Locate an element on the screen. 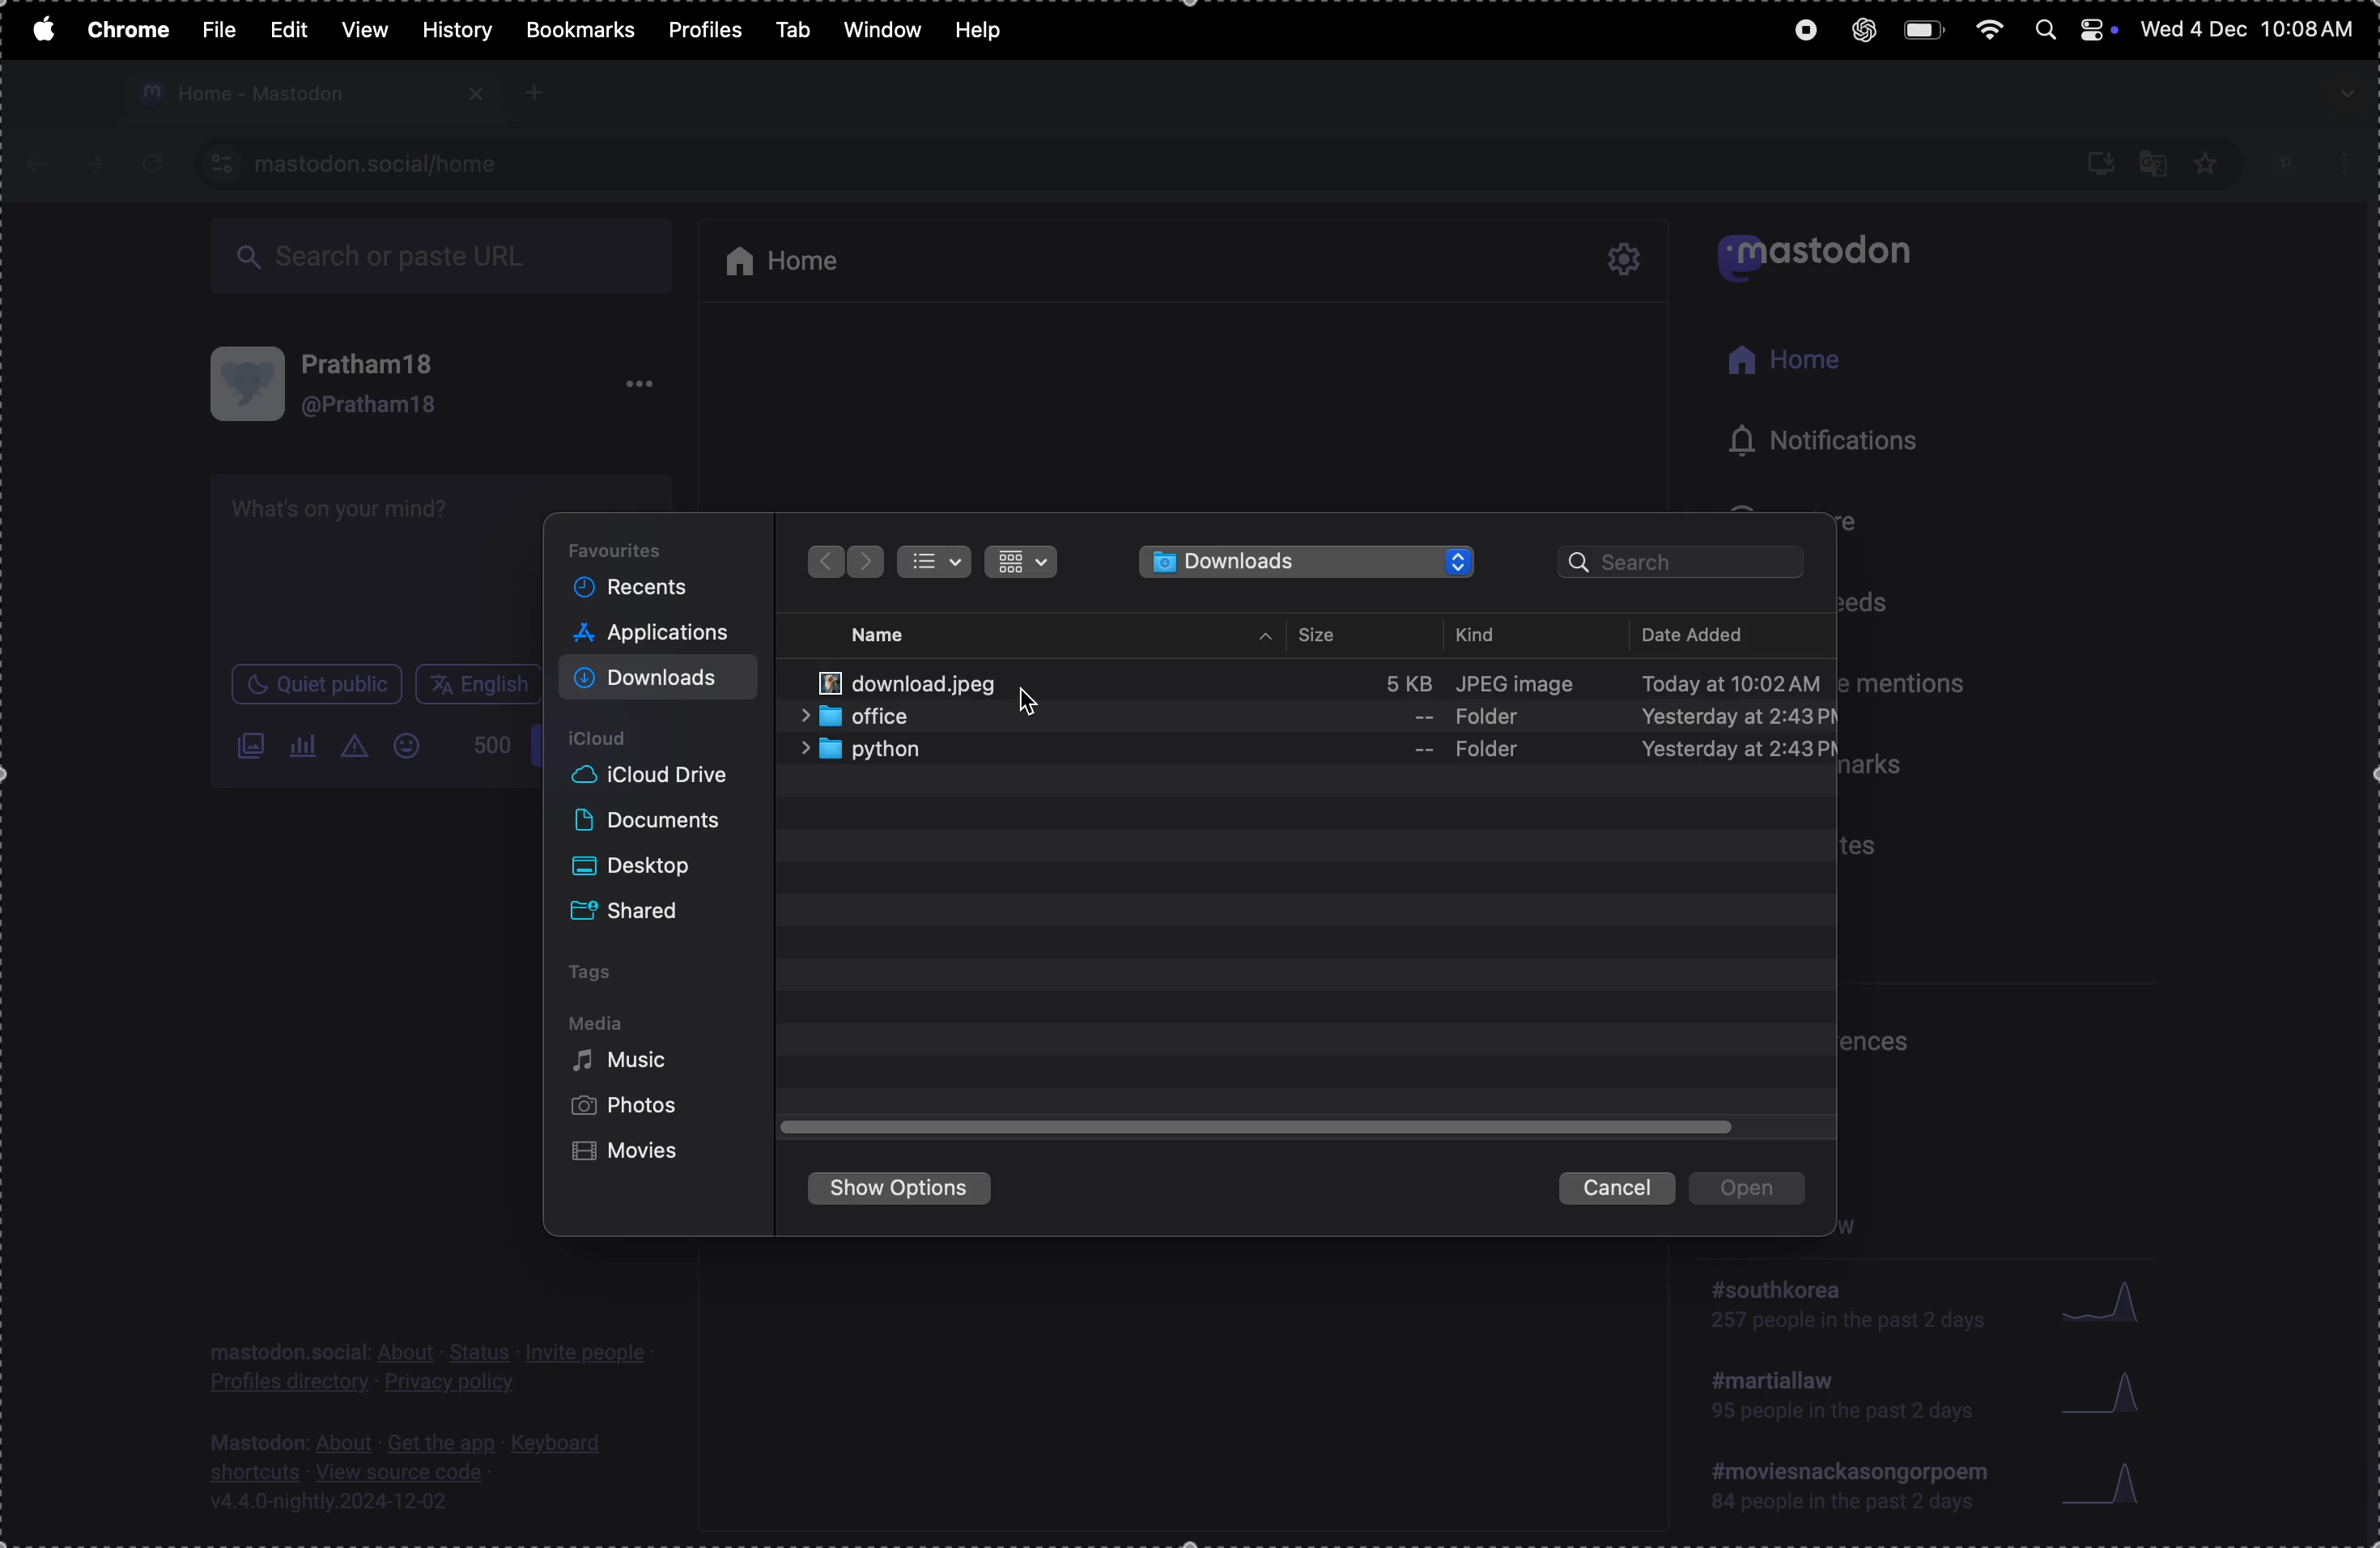 The image size is (2380, 1548). User profile is located at coordinates (392, 384).